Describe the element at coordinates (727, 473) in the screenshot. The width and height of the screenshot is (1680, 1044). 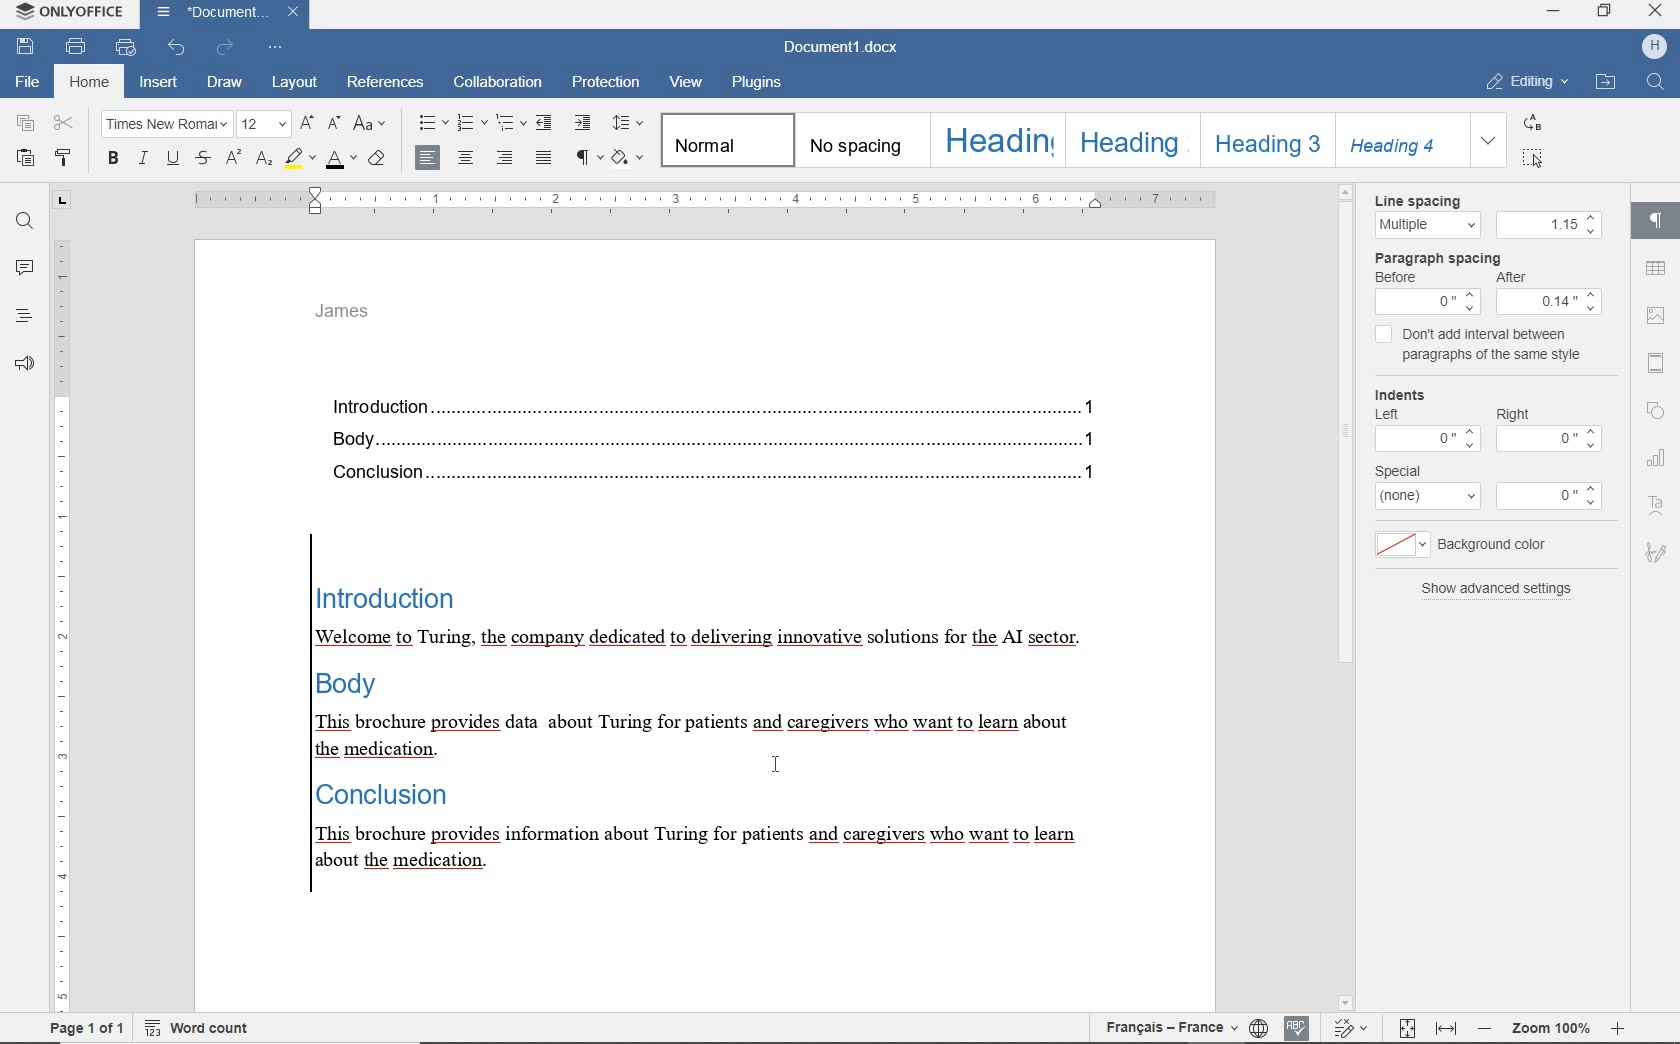
I see `Conclusion` at that location.